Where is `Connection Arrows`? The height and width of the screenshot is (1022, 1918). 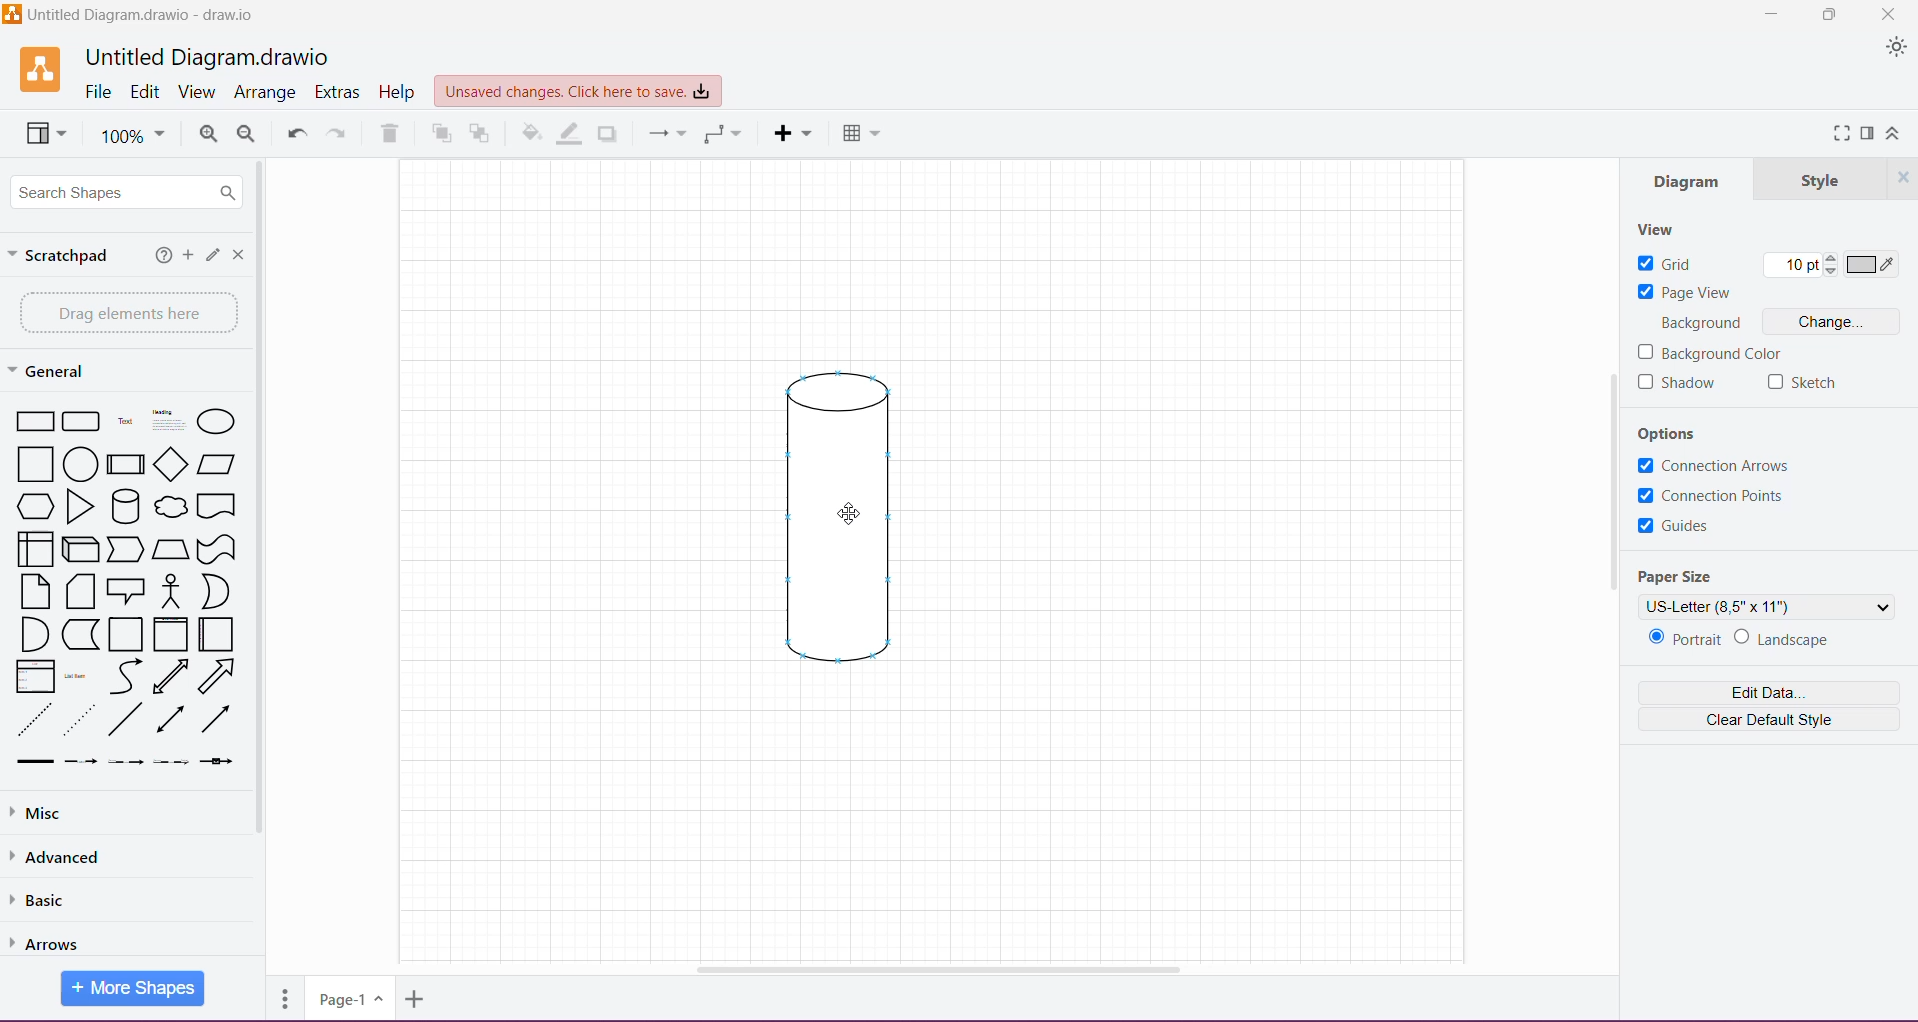
Connection Arrows is located at coordinates (1712, 465).